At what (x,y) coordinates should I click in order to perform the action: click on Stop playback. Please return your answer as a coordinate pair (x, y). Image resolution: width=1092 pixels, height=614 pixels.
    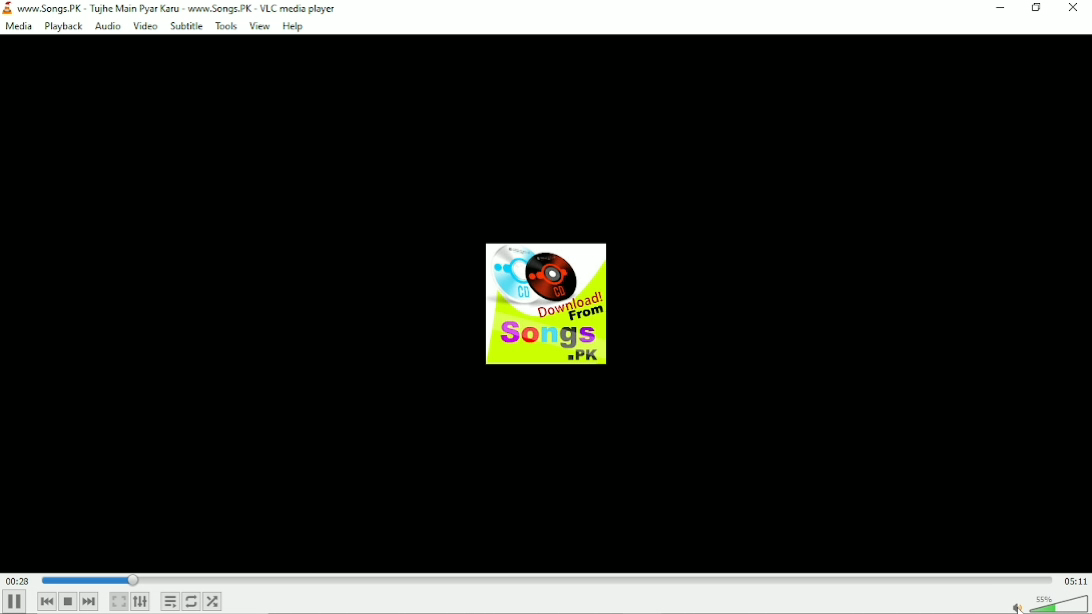
    Looking at the image, I should click on (67, 602).